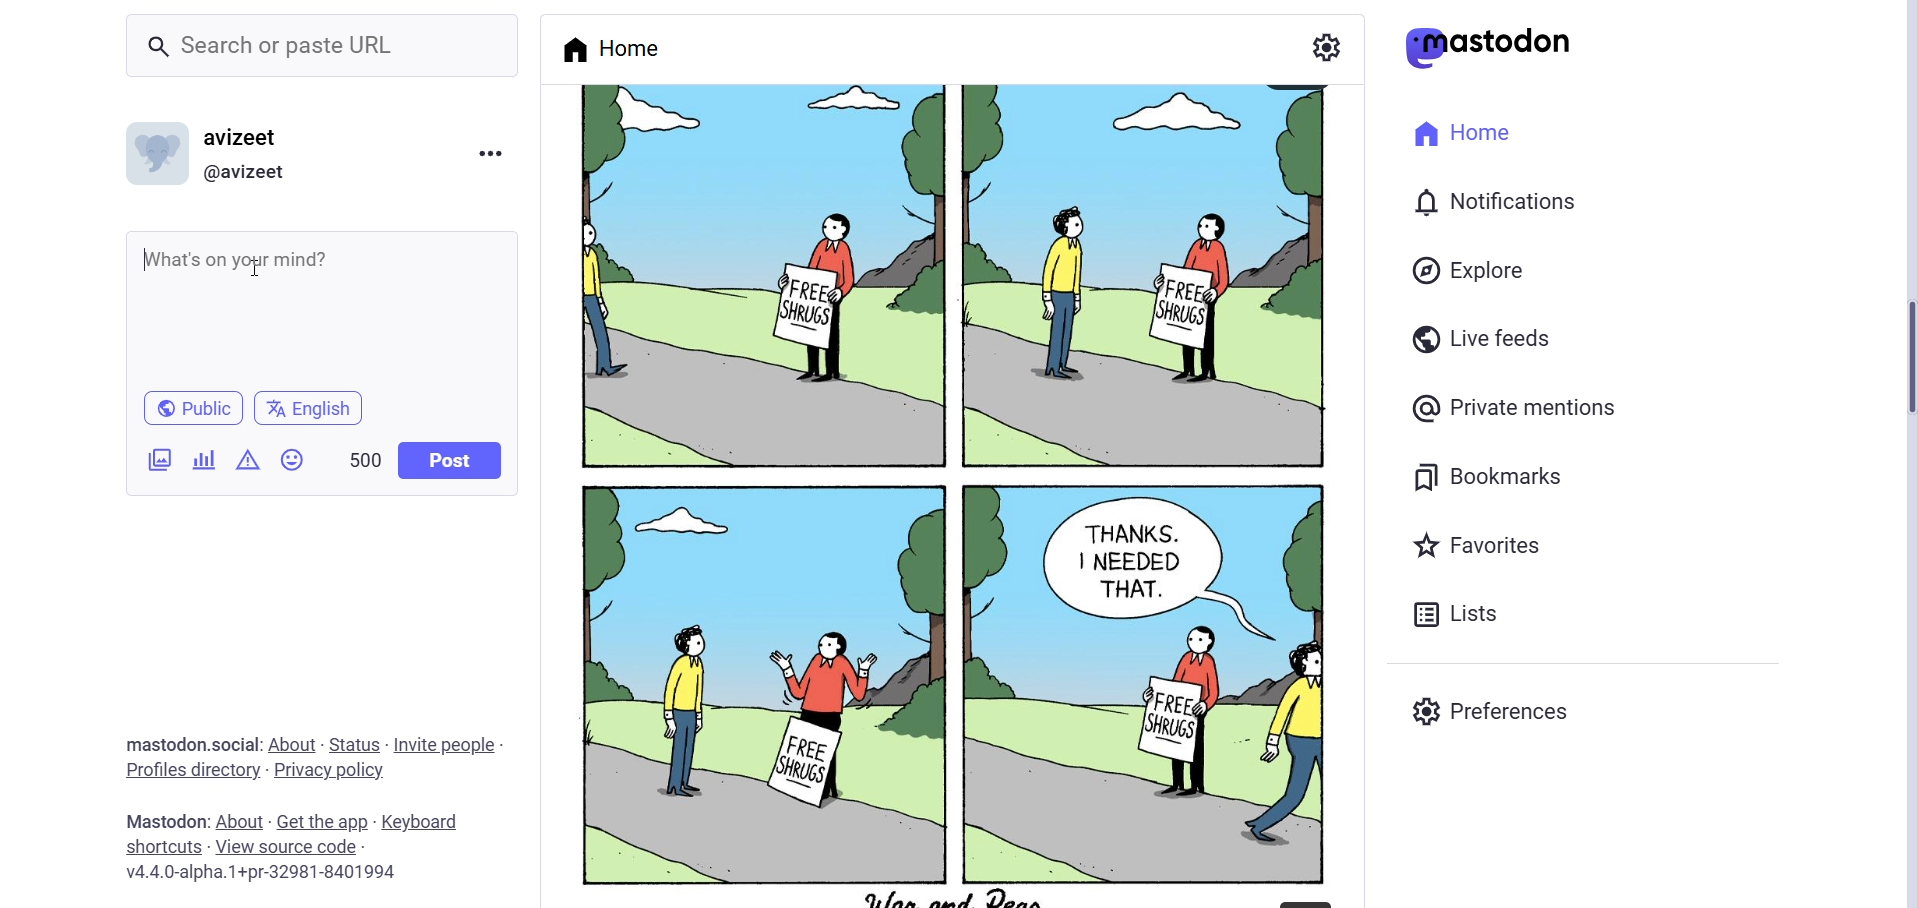 This screenshot has width=1918, height=908. Describe the element at coordinates (260, 268) in the screenshot. I see `Cursor` at that location.